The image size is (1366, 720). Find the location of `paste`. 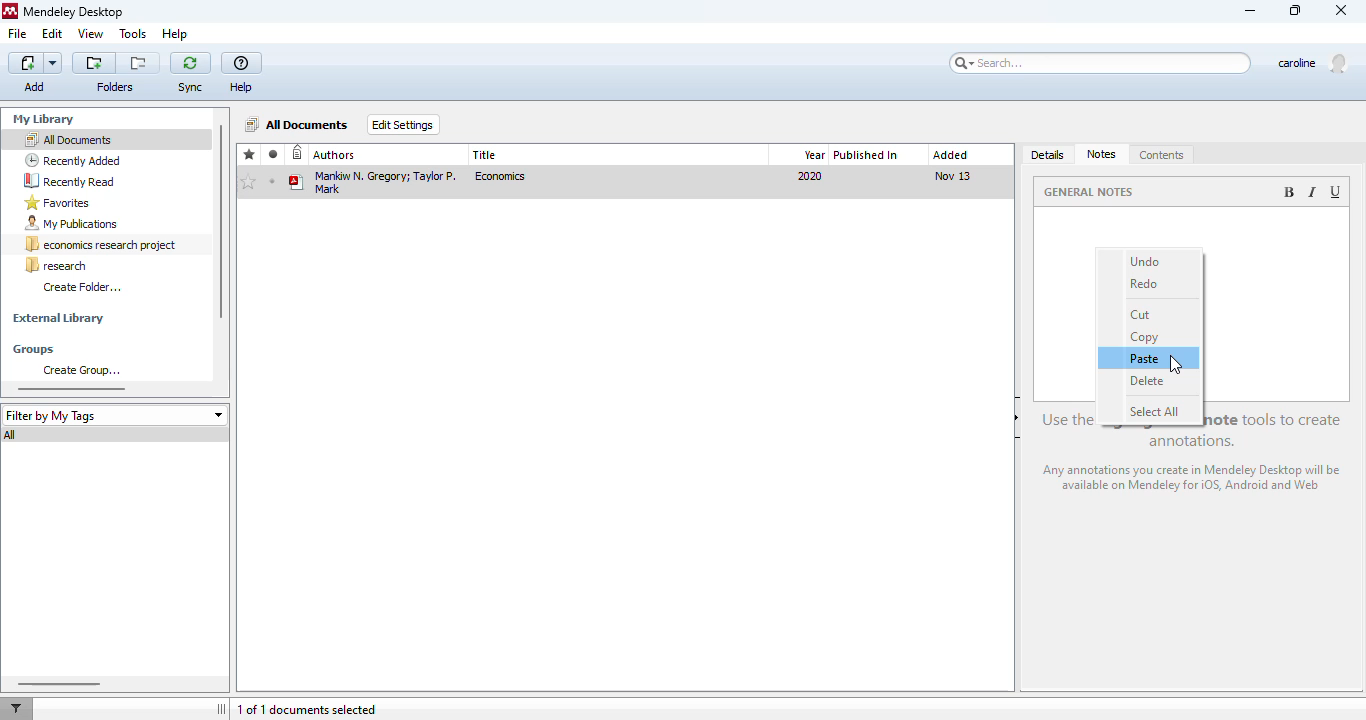

paste is located at coordinates (1145, 358).